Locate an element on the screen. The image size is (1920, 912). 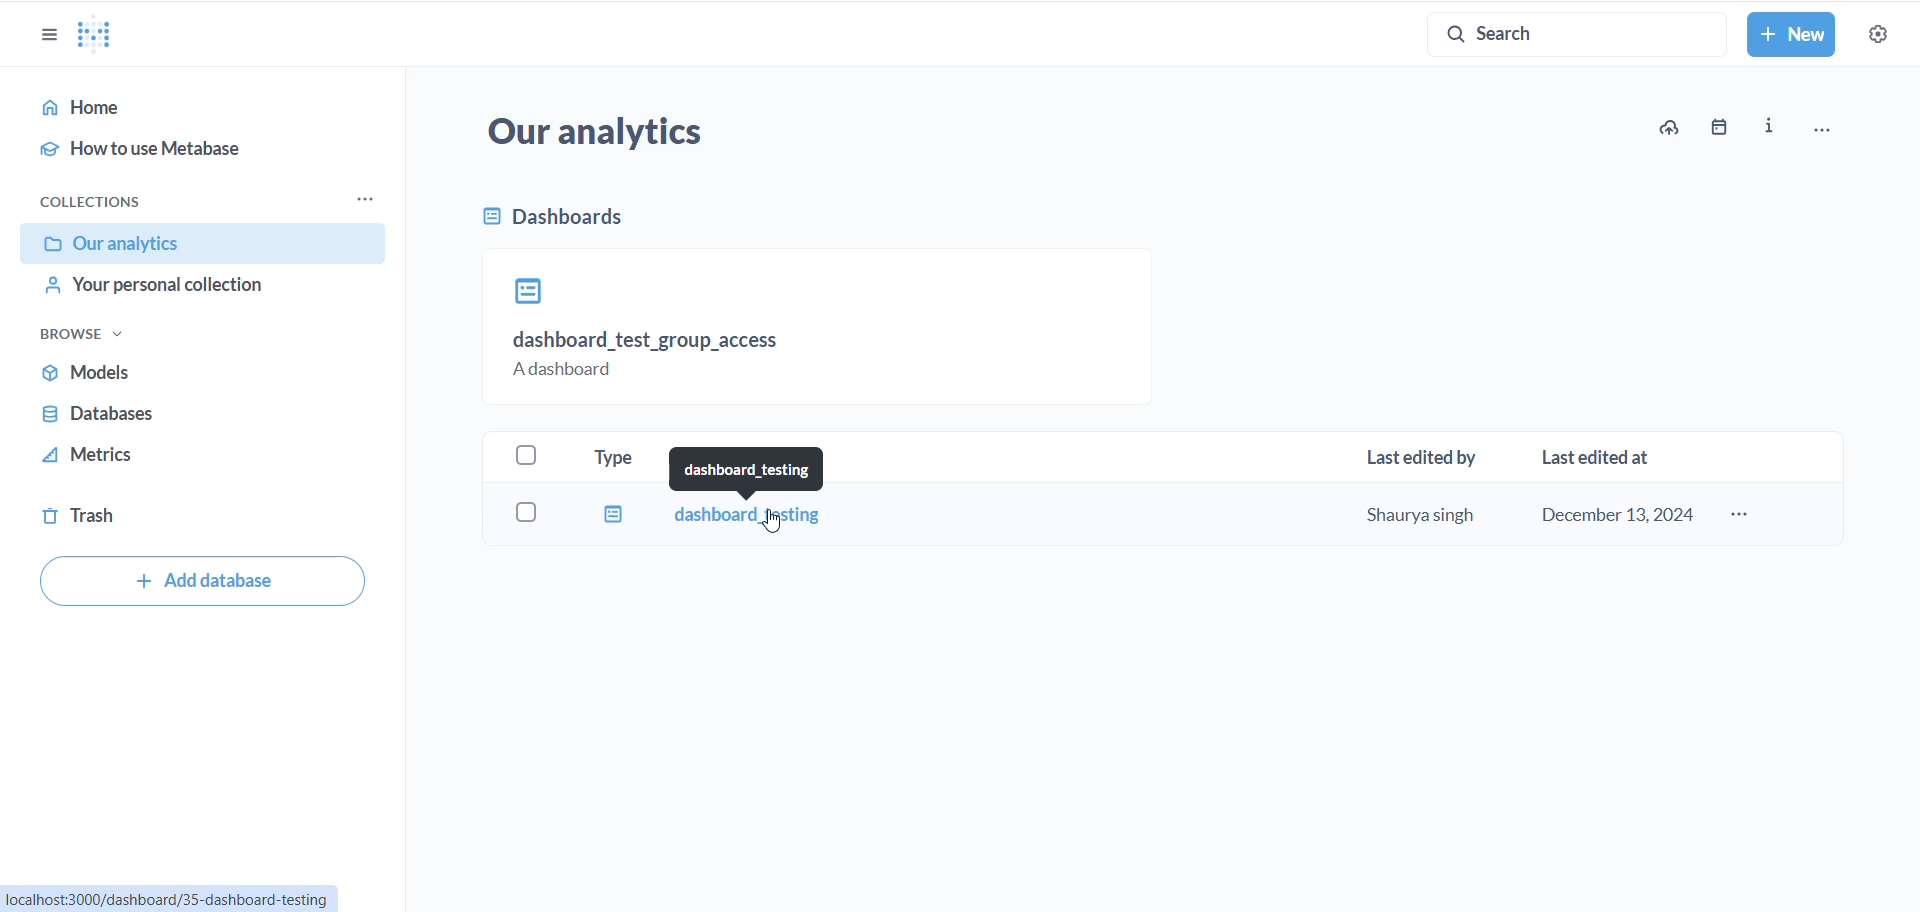
more option is located at coordinates (1831, 128).